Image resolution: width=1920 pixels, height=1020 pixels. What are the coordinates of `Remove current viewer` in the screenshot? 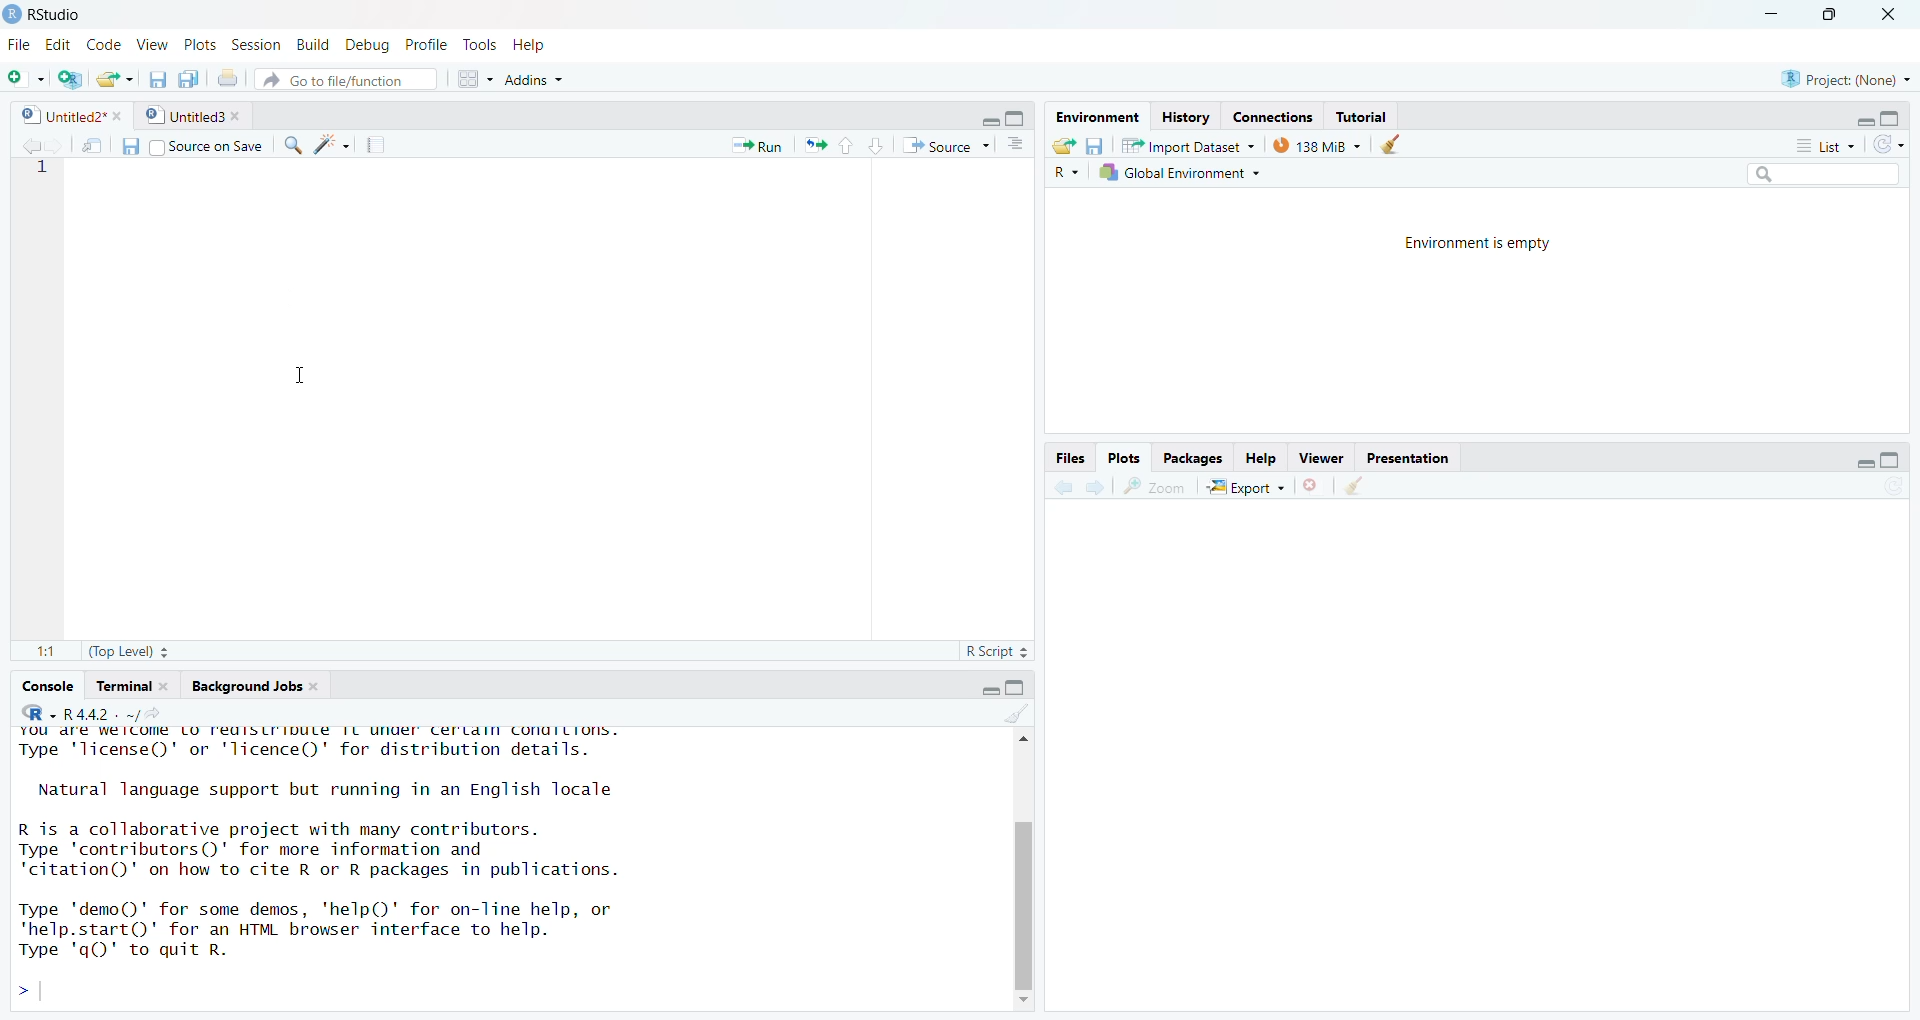 It's located at (1312, 486).